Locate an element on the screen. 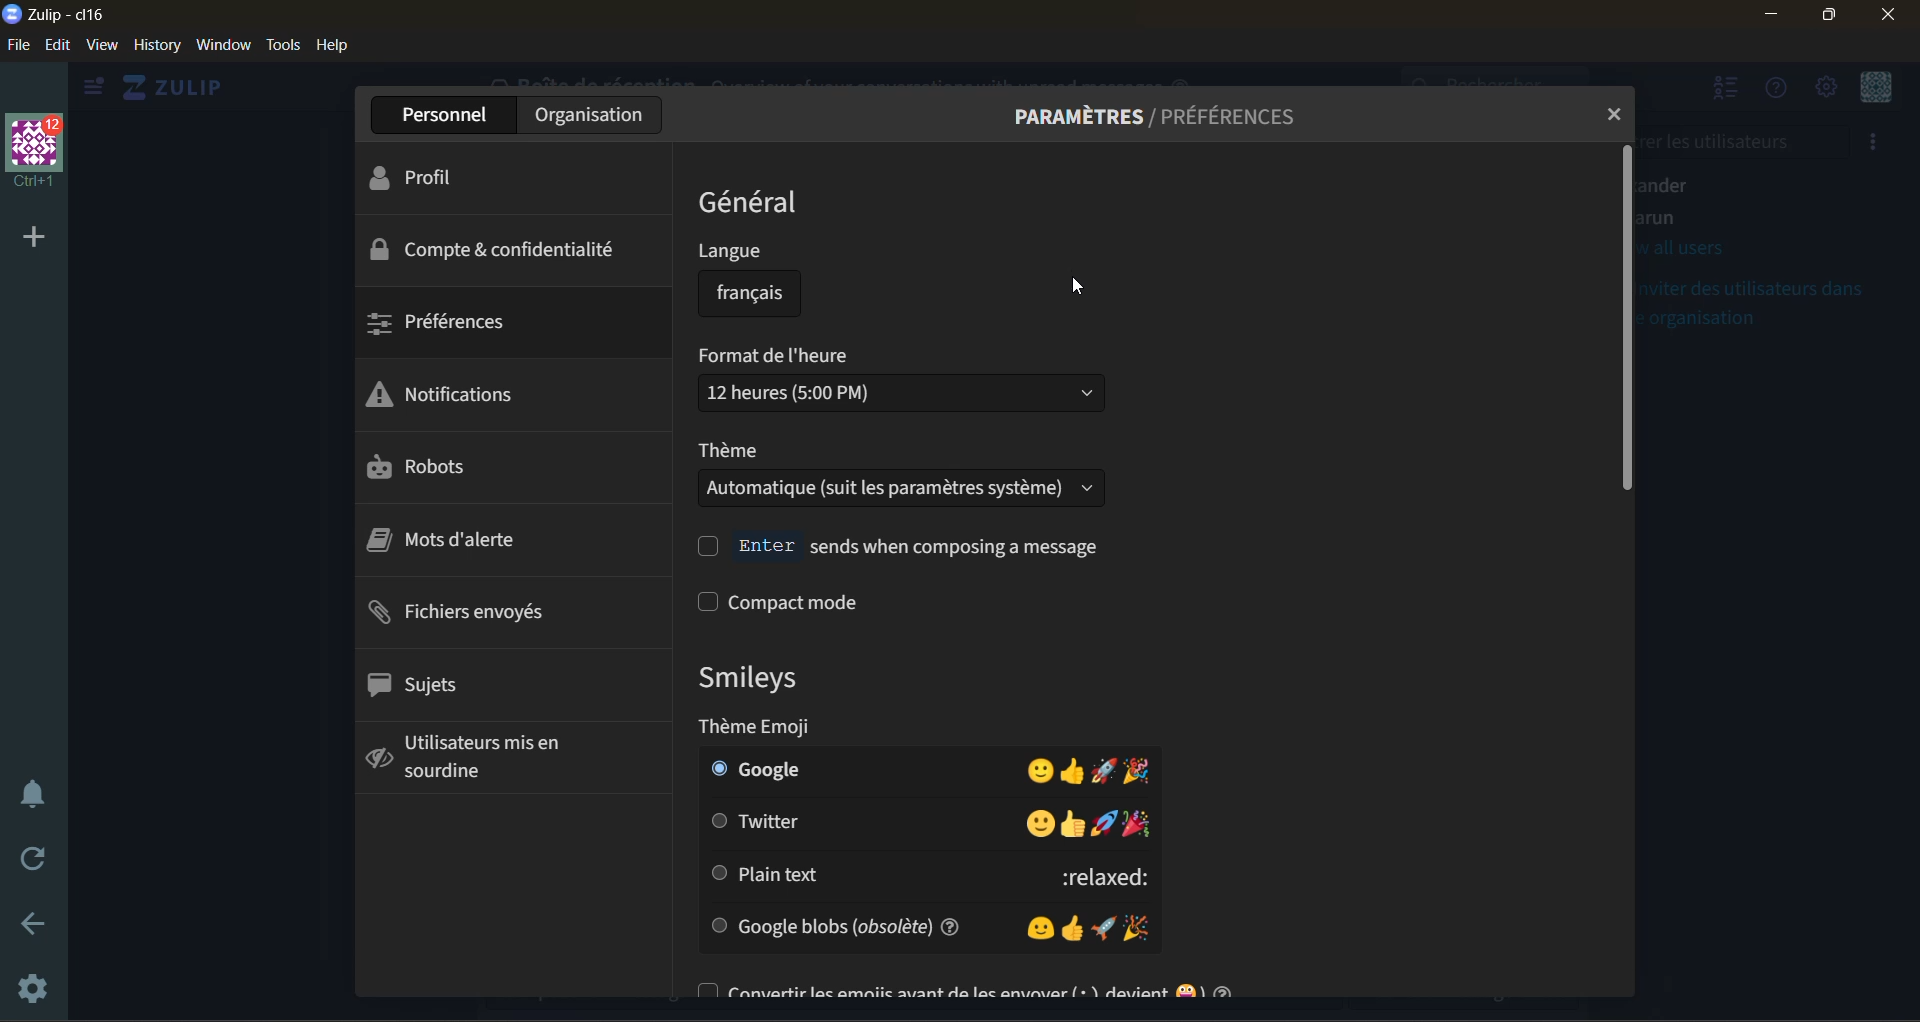  notifications is located at coordinates (448, 396).